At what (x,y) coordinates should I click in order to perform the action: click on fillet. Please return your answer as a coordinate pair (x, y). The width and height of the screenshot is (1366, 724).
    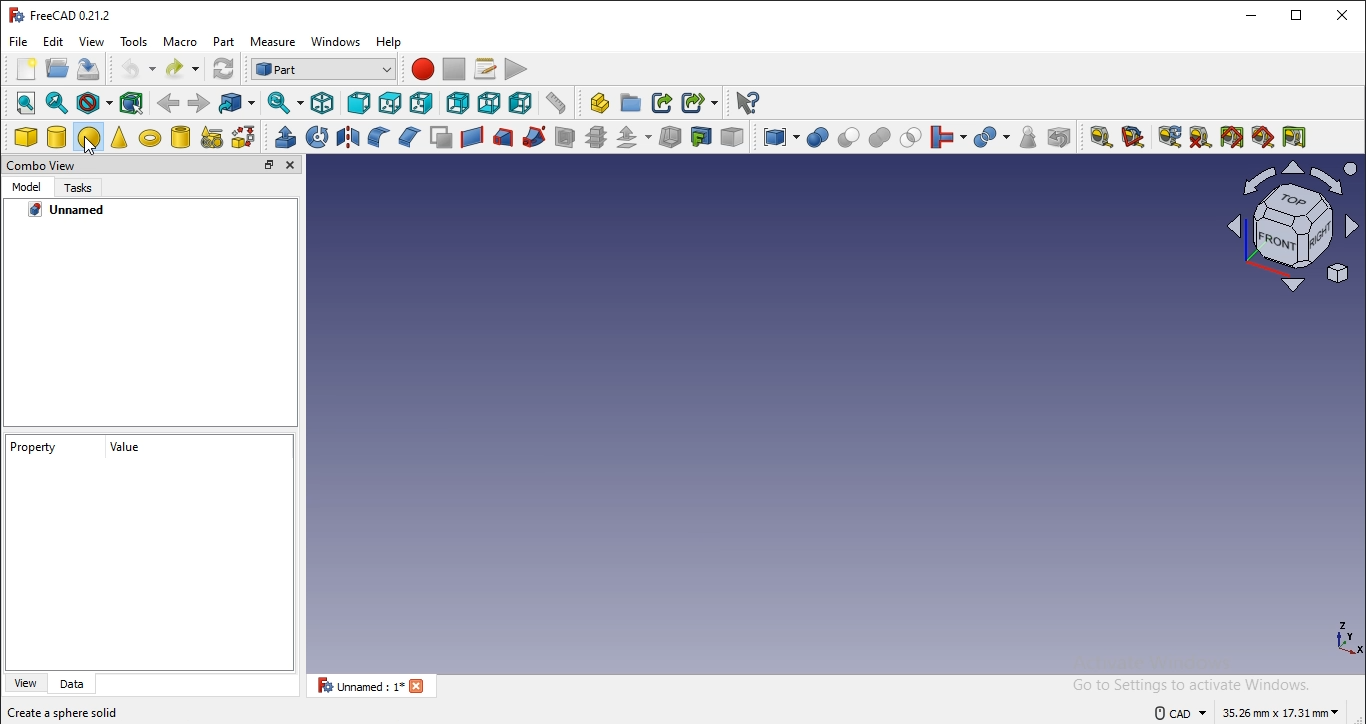
    Looking at the image, I should click on (377, 135).